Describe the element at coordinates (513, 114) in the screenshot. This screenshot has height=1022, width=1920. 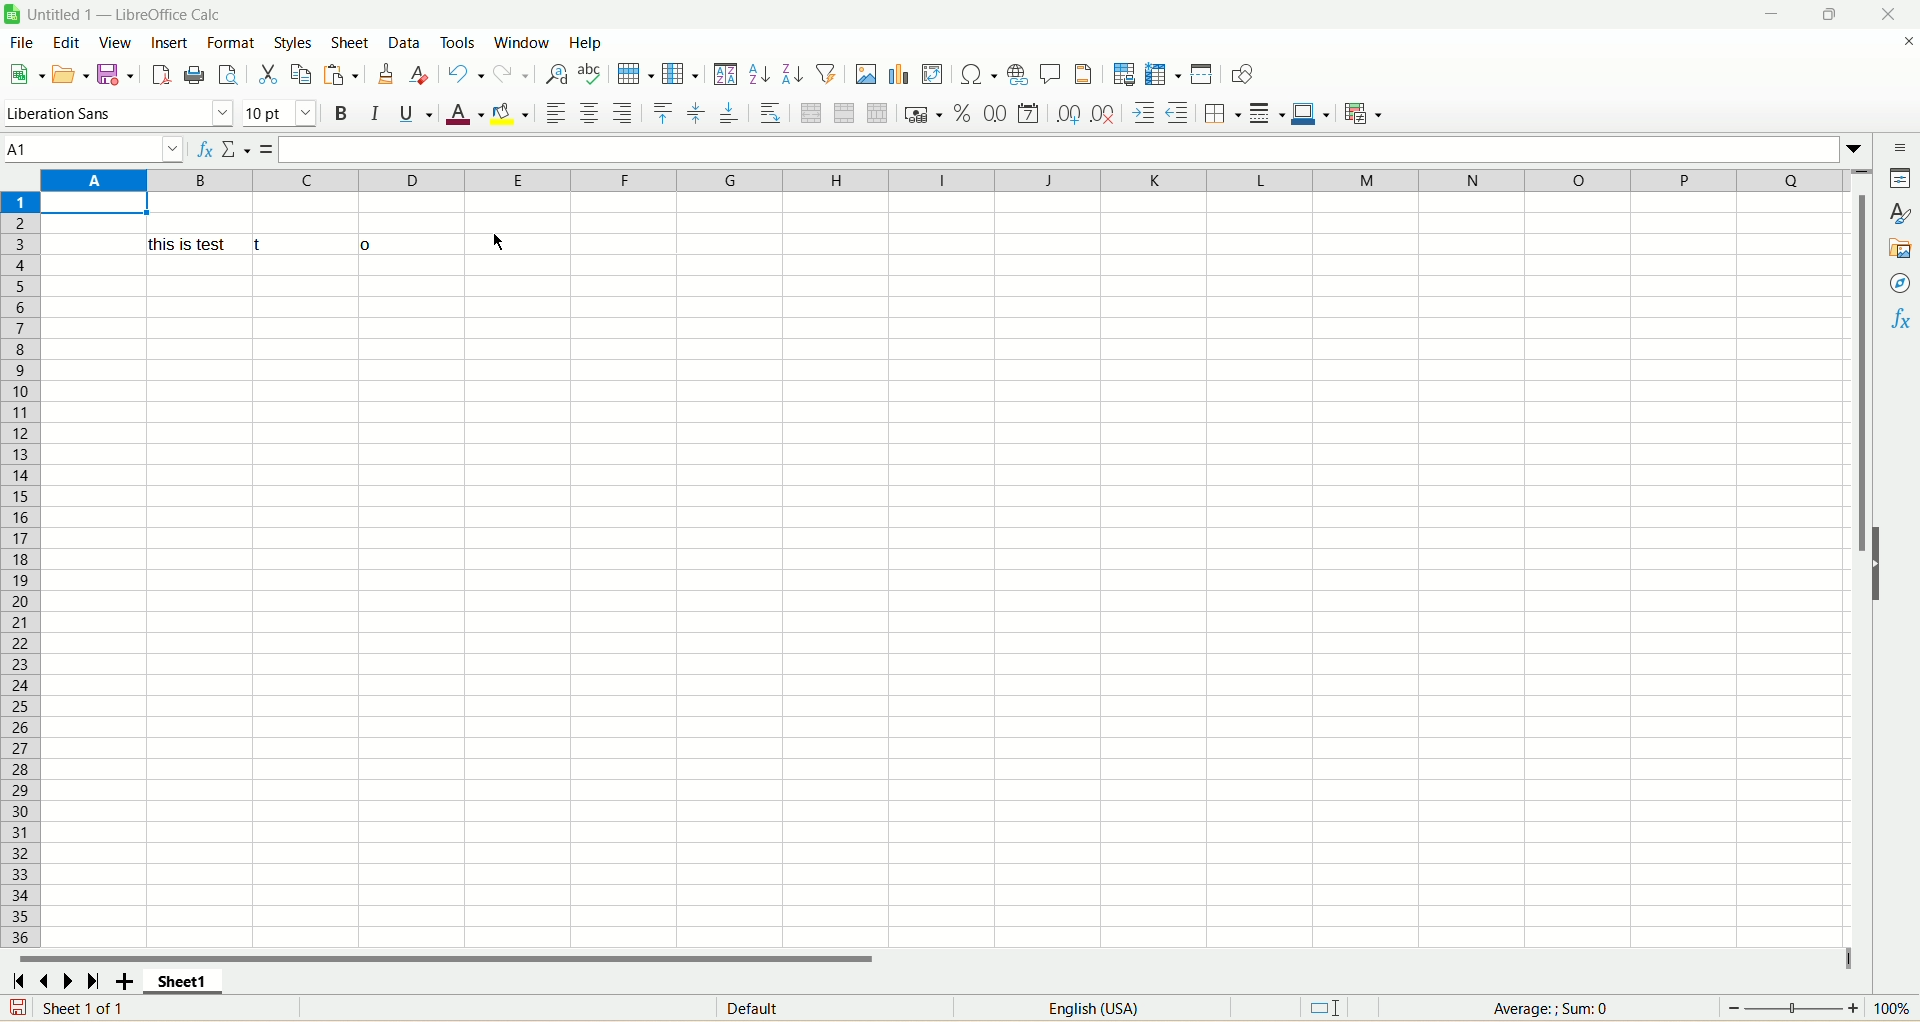
I see `background color` at that location.